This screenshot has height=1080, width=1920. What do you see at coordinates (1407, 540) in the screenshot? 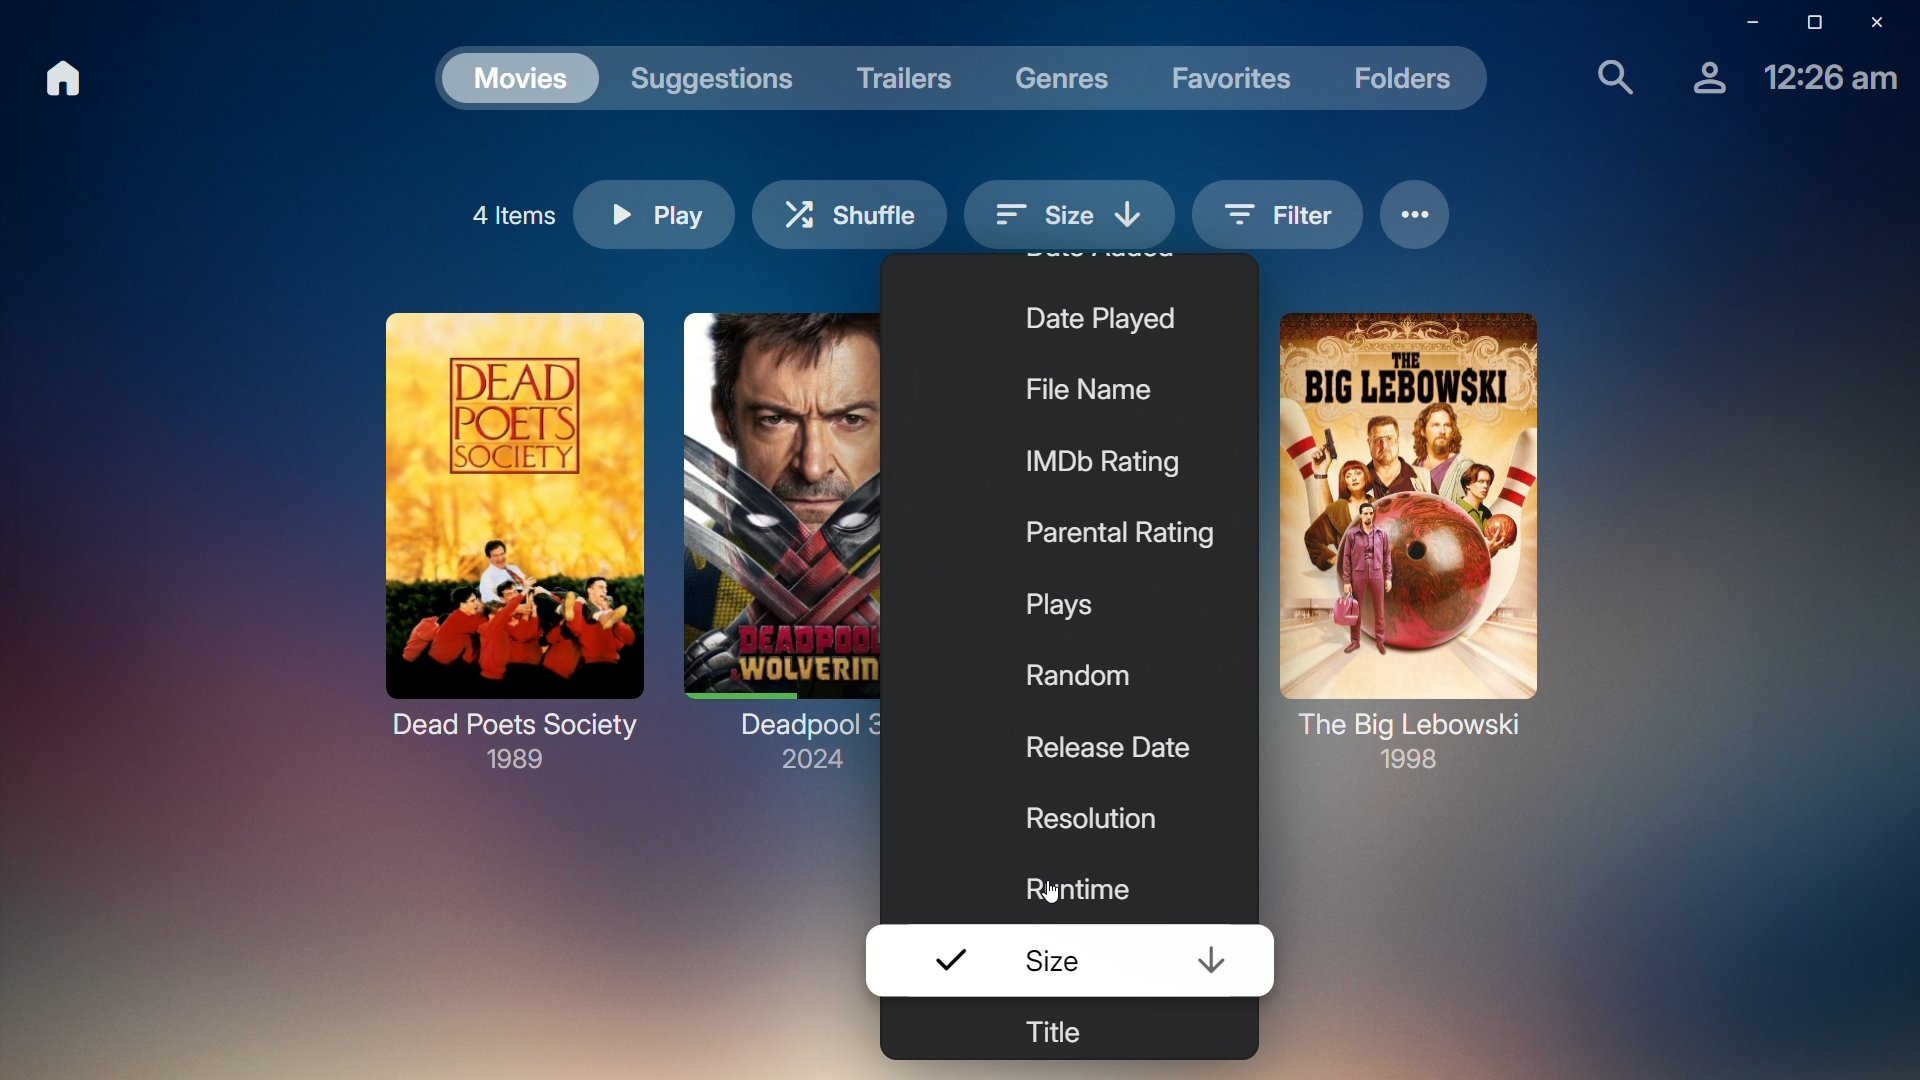
I see `The Big Lebowski ` at bounding box center [1407, 540].